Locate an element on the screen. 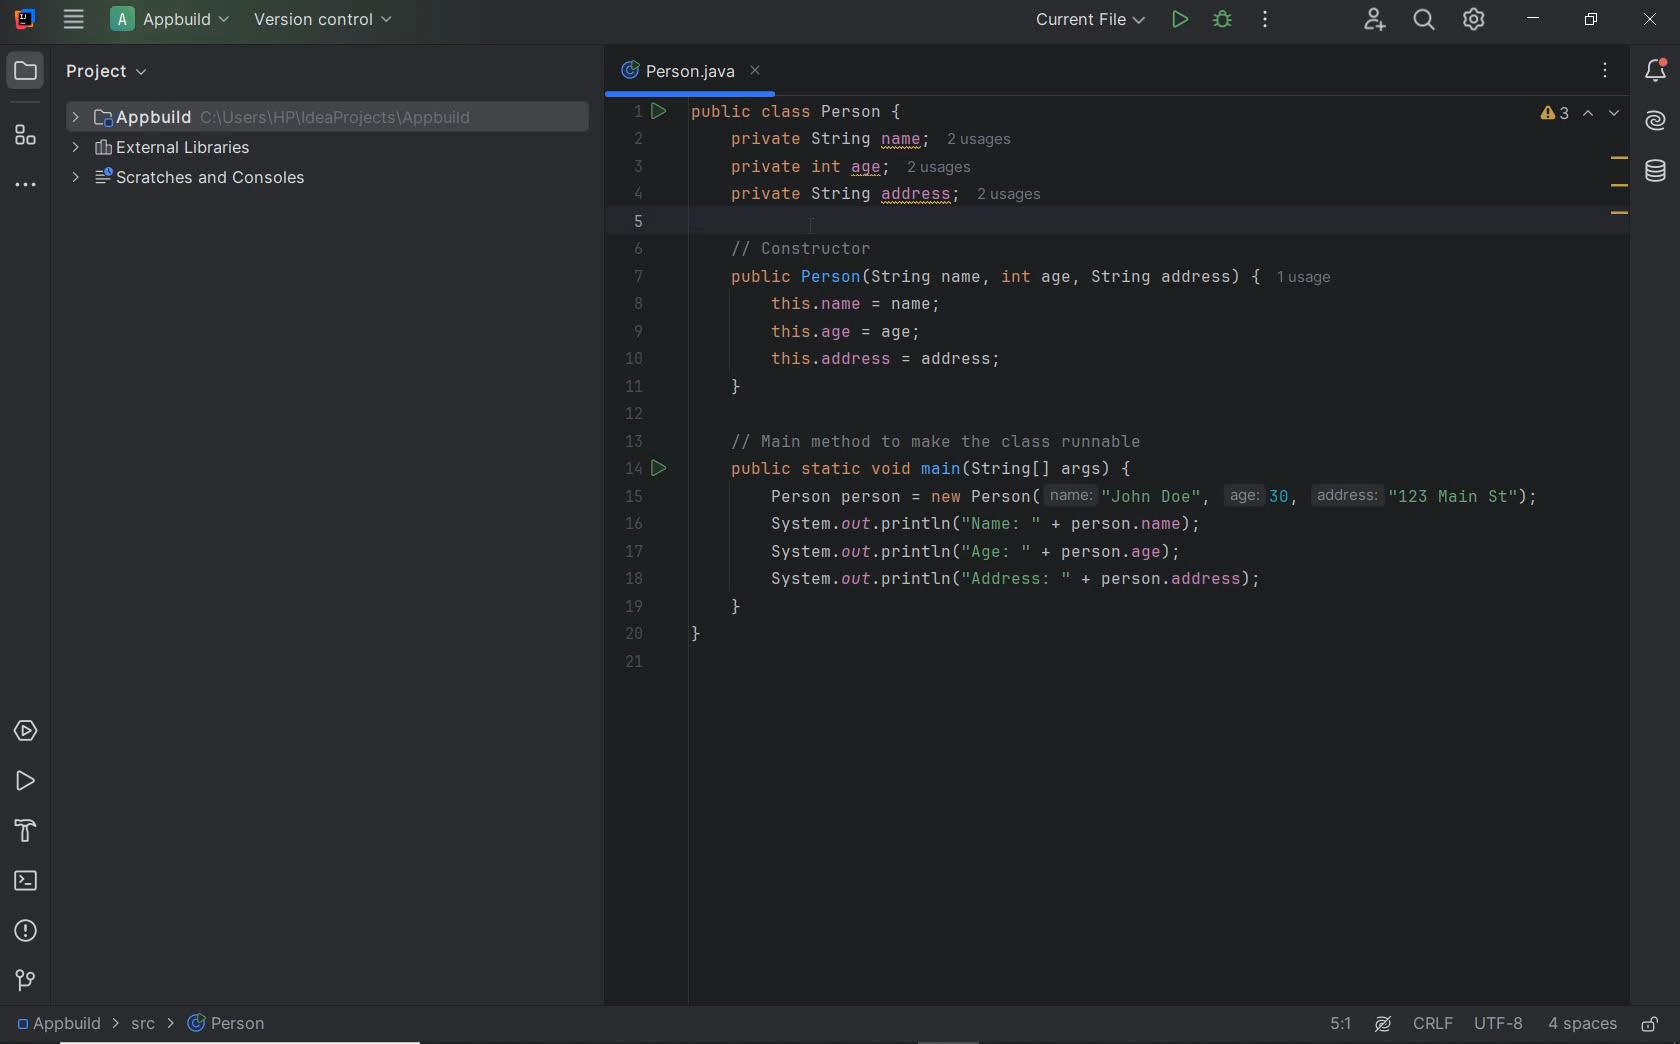 The width and height of the screenshot is (1680, 1044). src is located at coordinates (139, 1027).